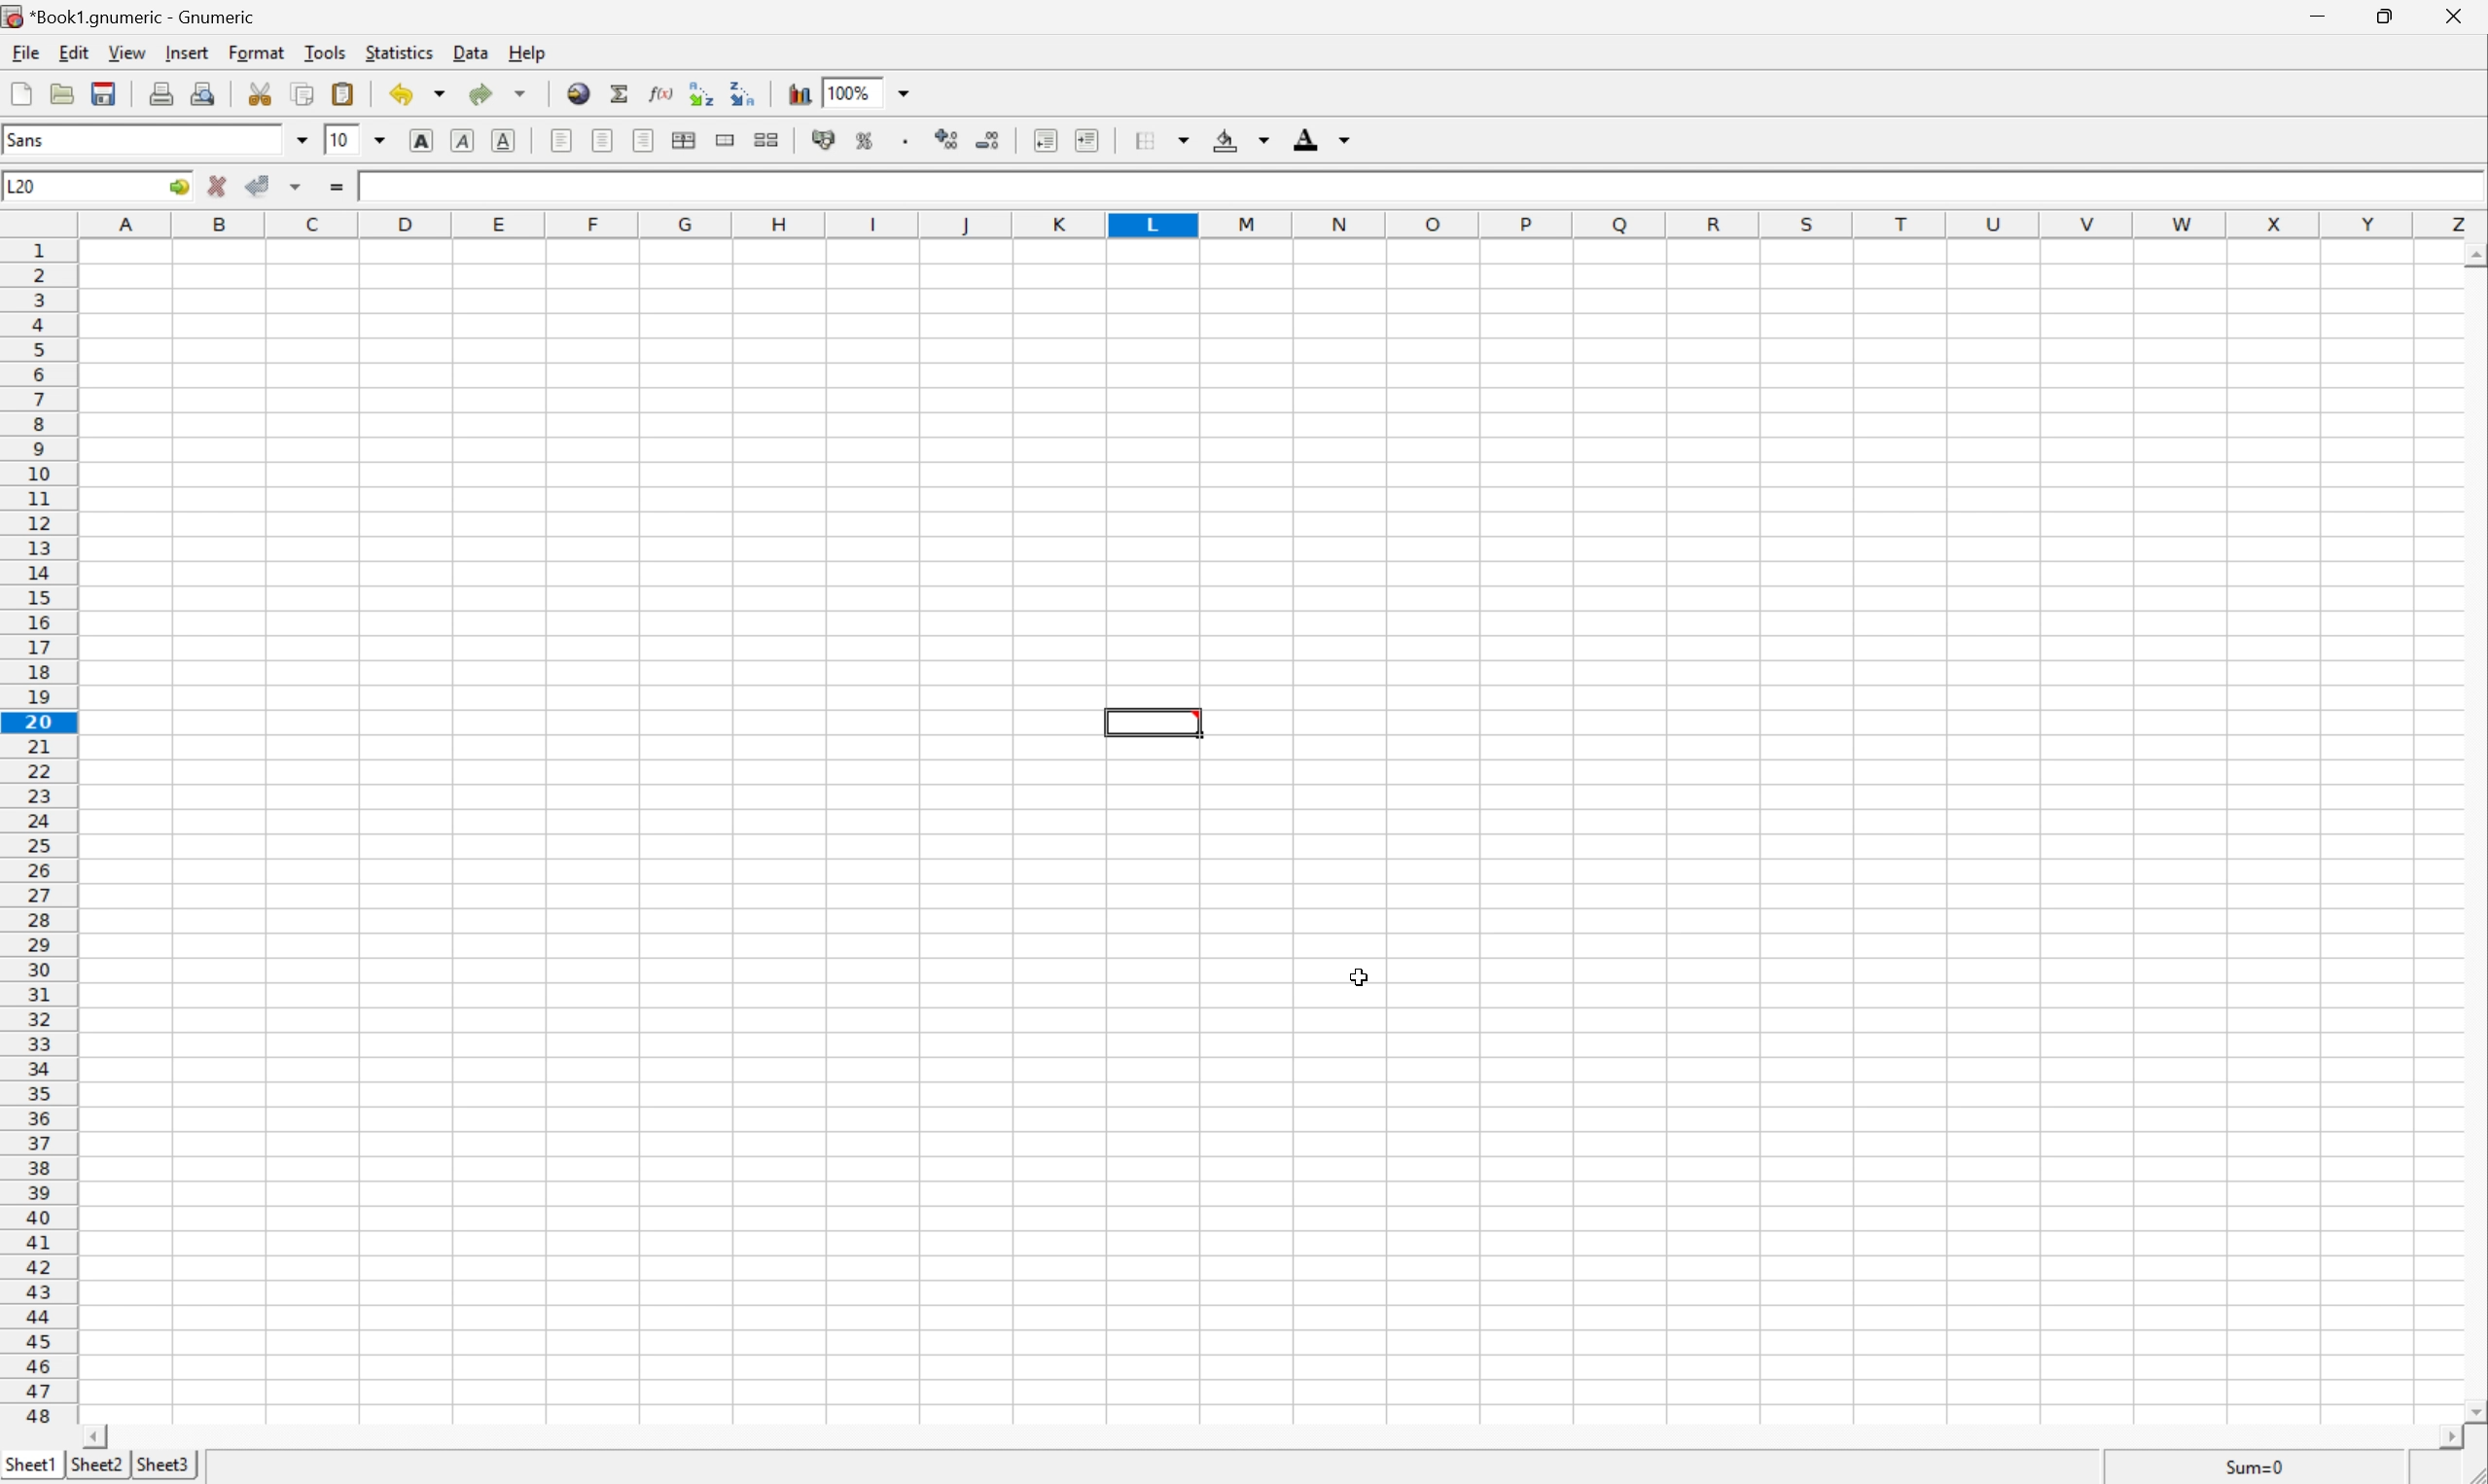 The image size is (2488, 1484). Describe the element at coordinates (865, 140) in the screenshot. I see `Format the selection as percentage` at that location.